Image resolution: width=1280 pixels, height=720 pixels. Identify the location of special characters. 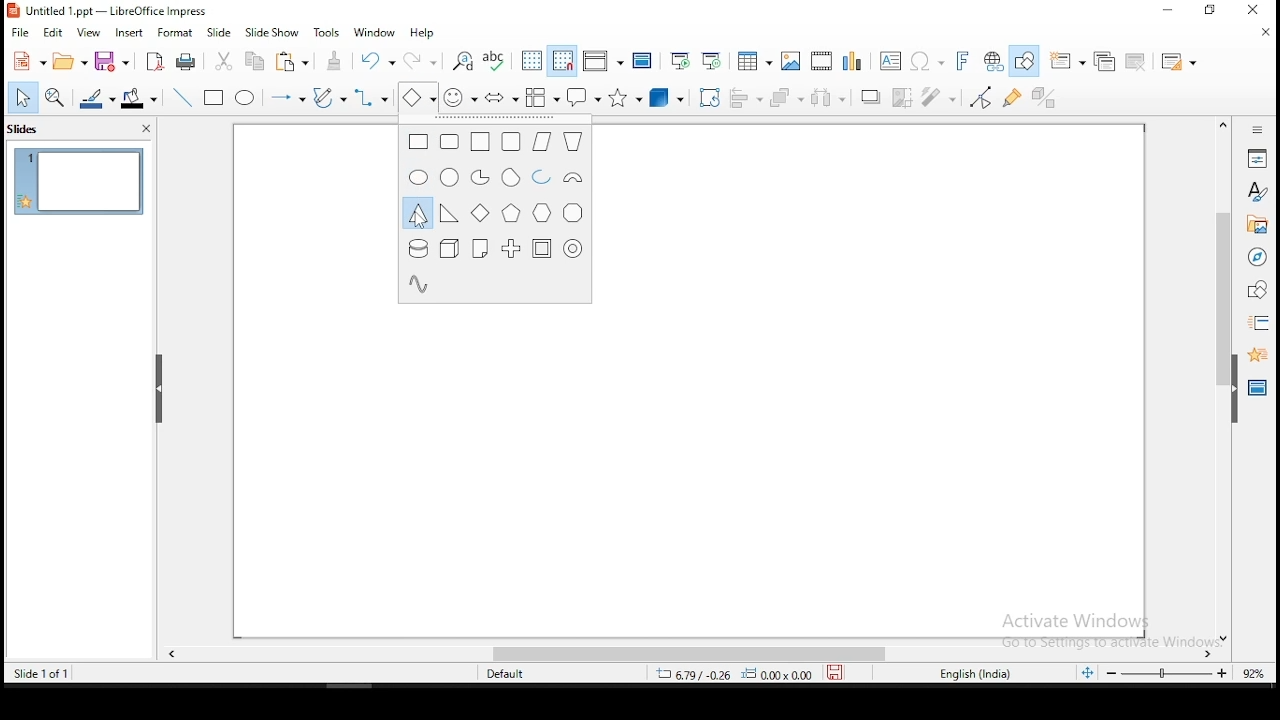
(925, 61).